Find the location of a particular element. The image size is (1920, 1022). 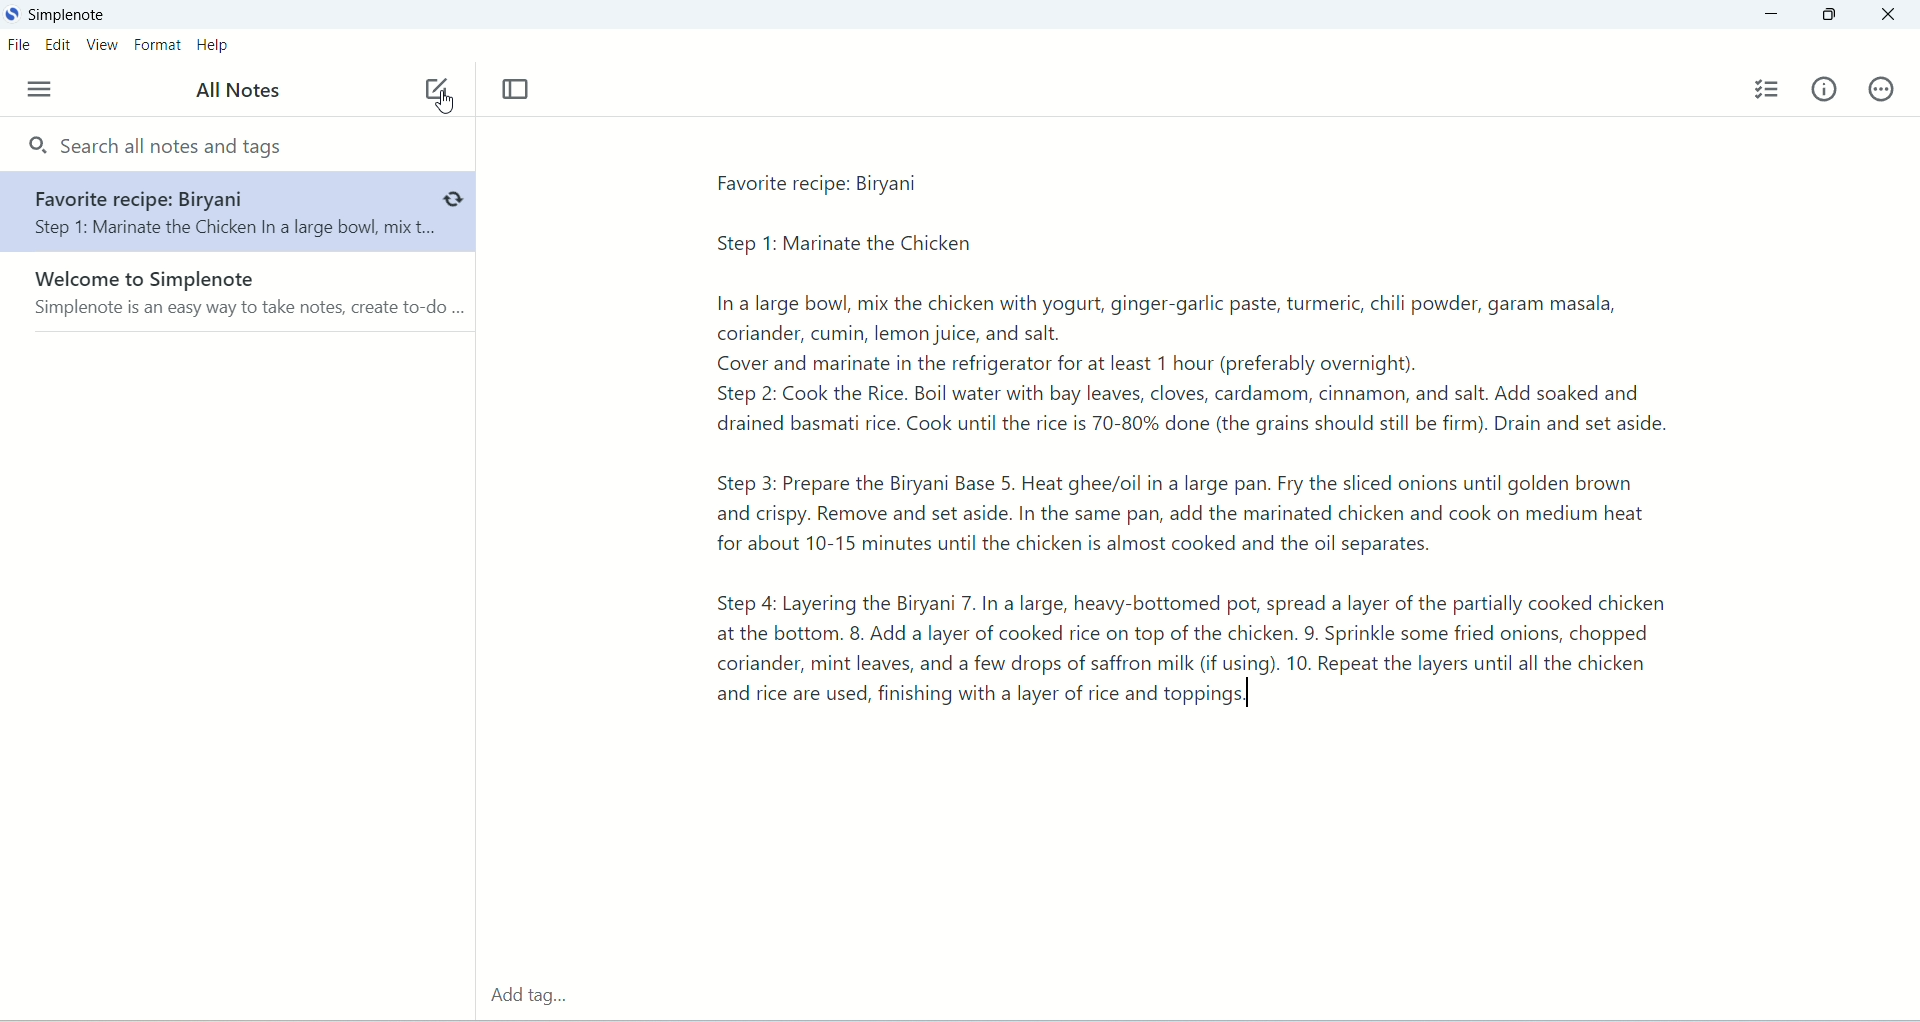

new note is located at coordinates (433, 84).